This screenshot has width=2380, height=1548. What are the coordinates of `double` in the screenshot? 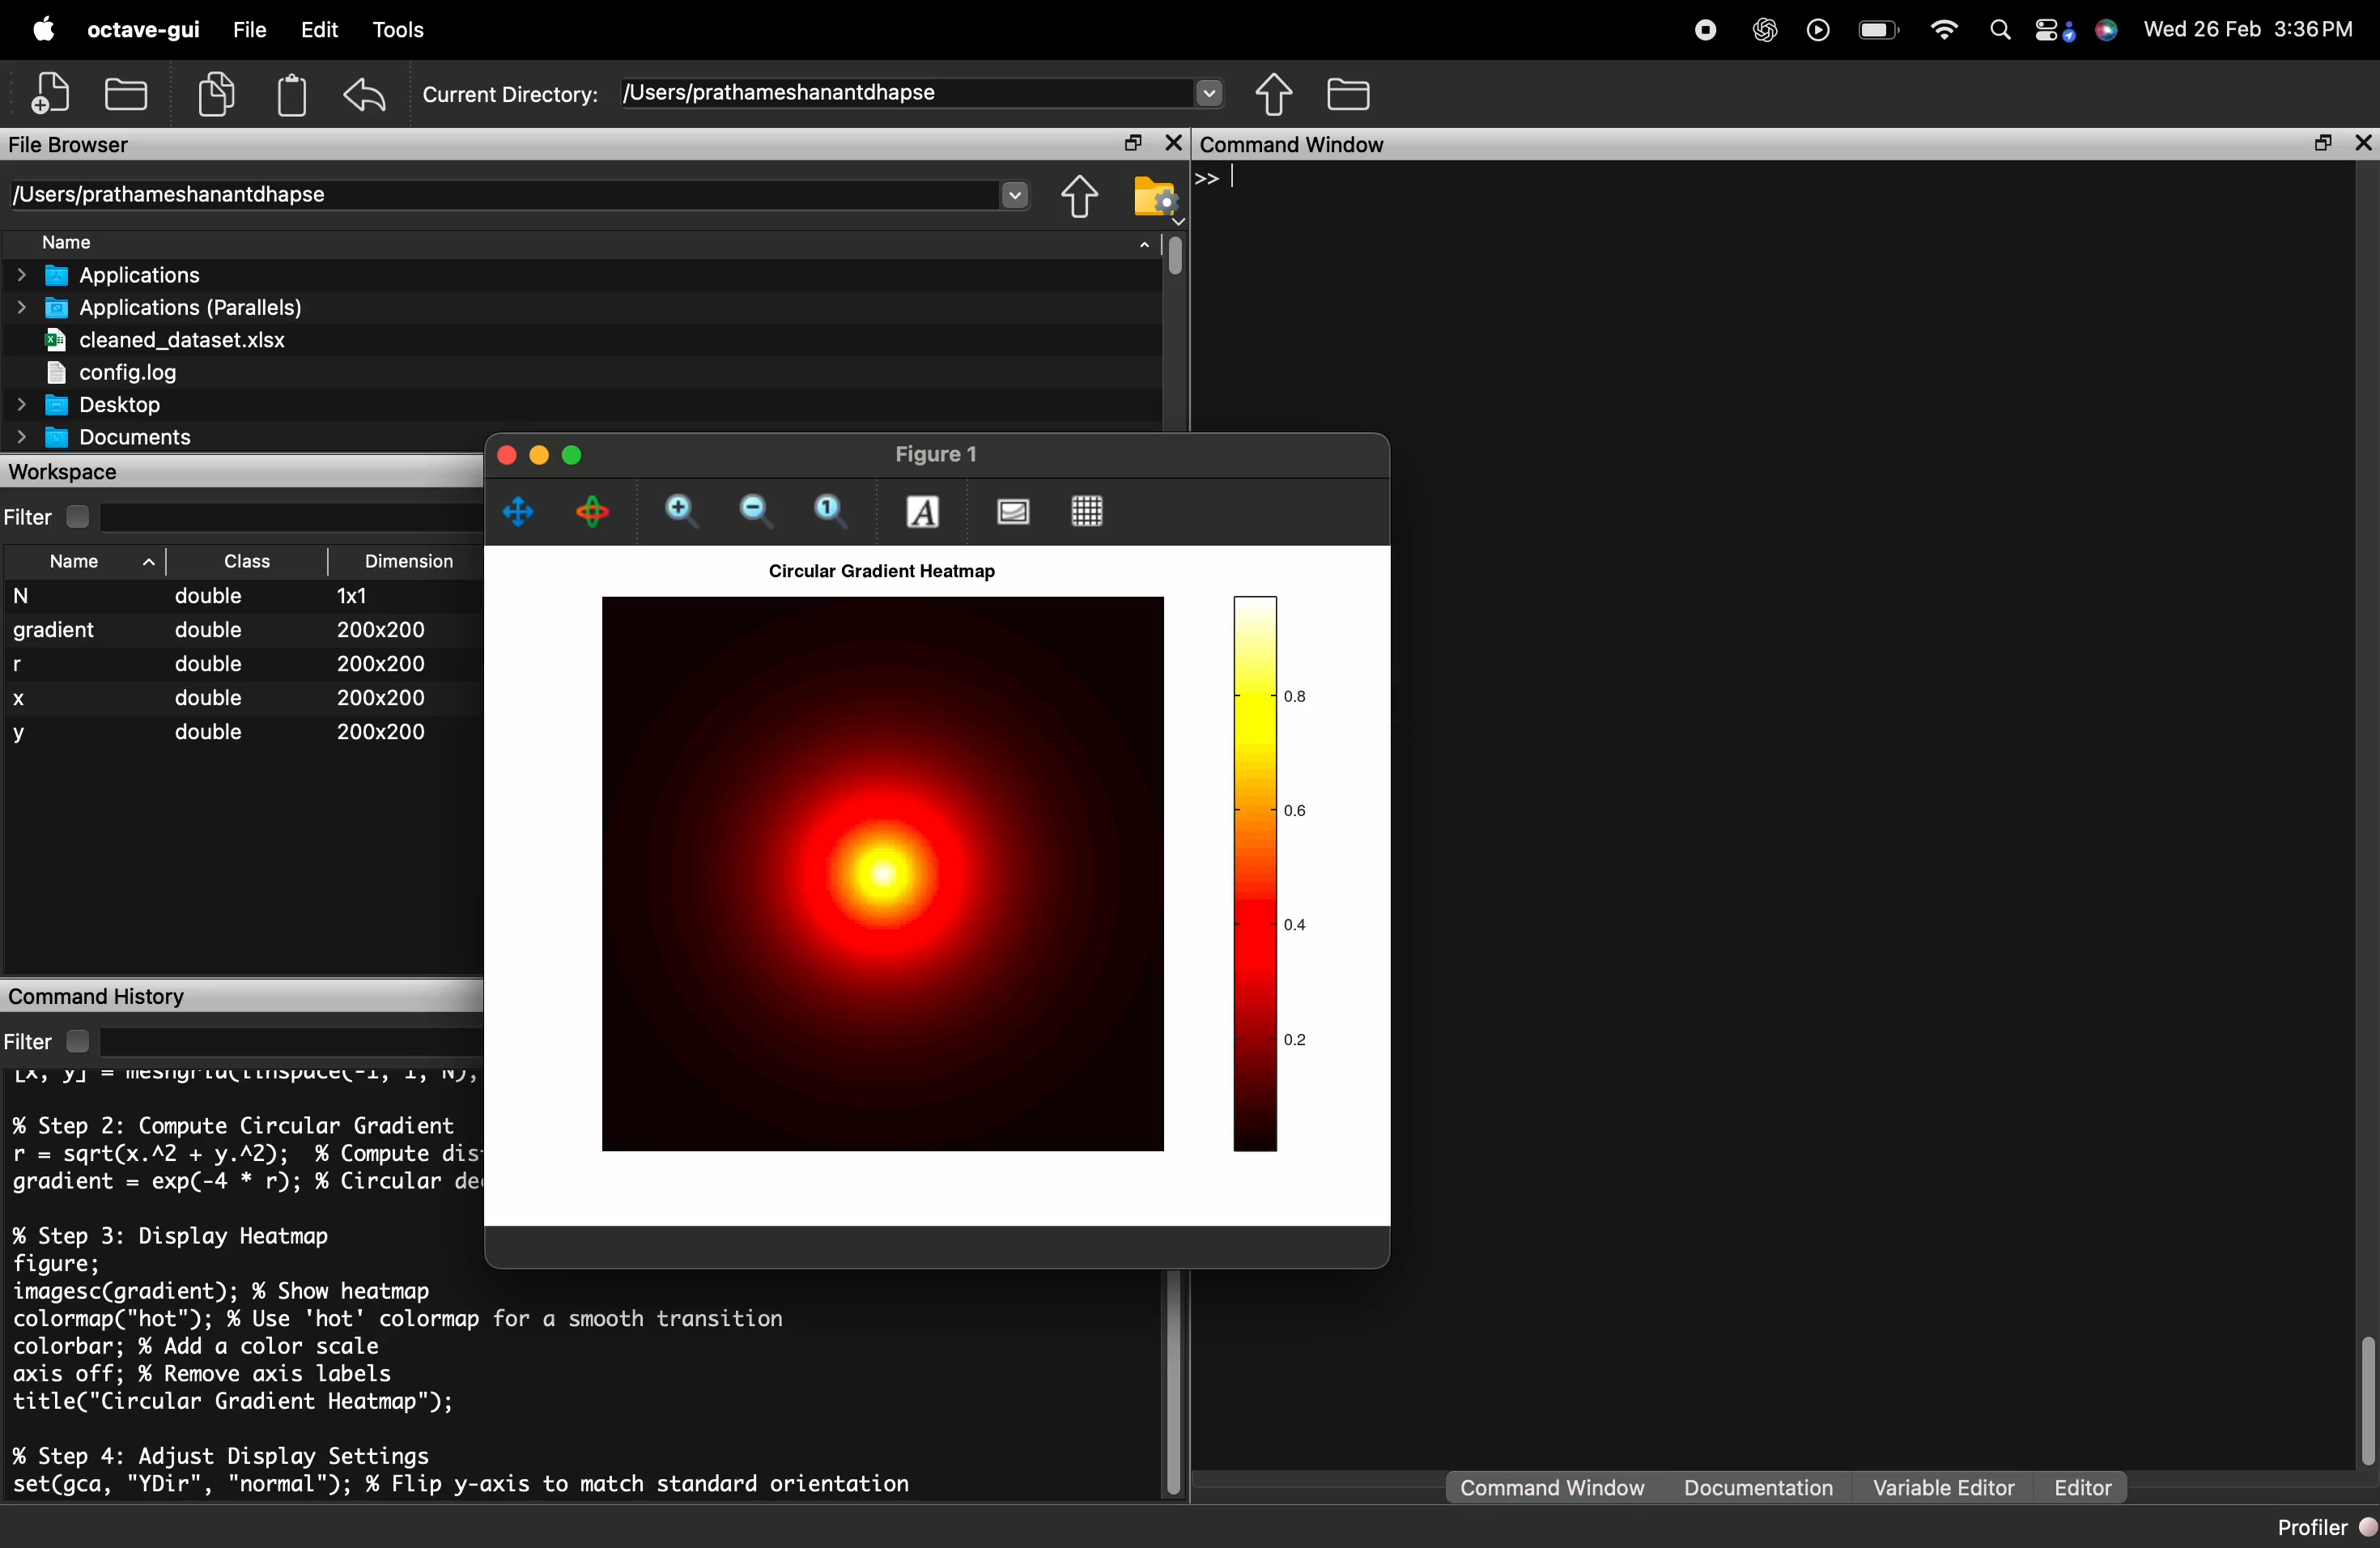 It's located at (218, 632).